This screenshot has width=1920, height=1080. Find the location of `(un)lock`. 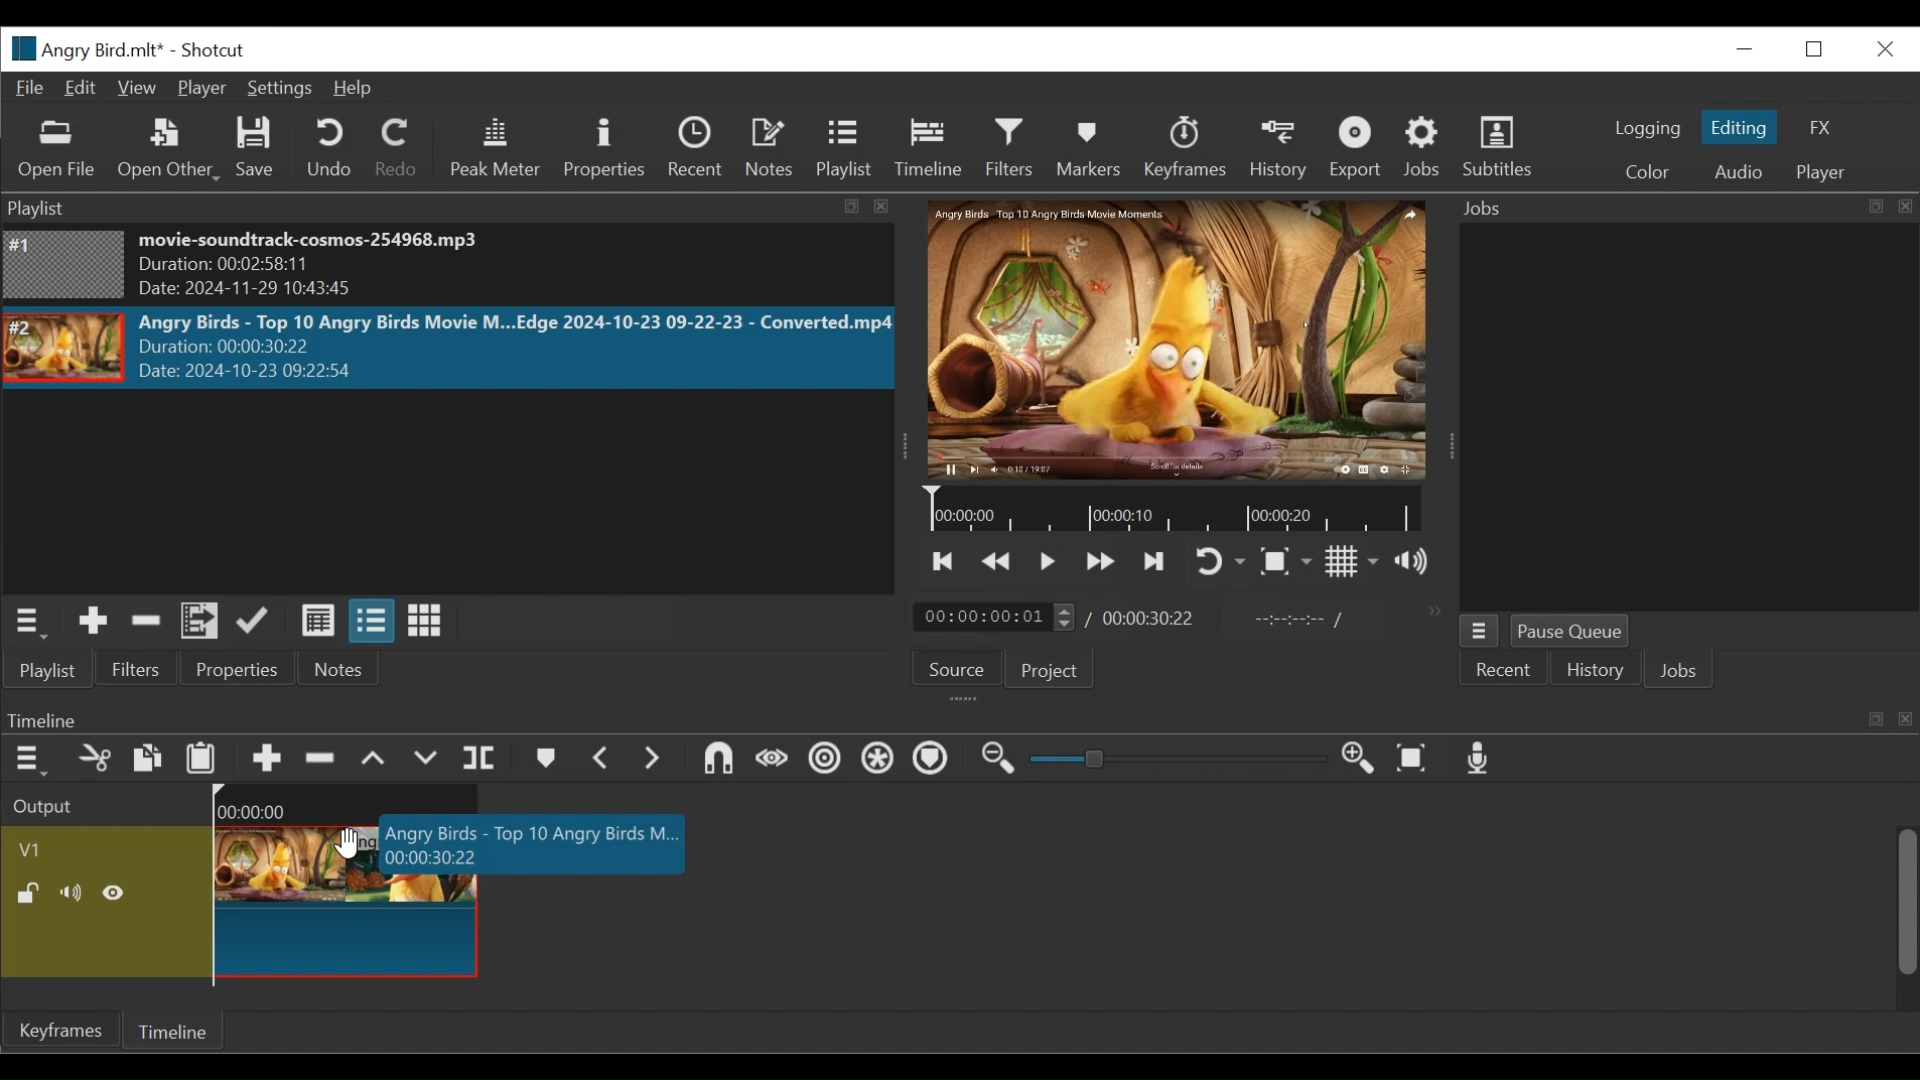

(un)lock is located at coordinates (28, 892).